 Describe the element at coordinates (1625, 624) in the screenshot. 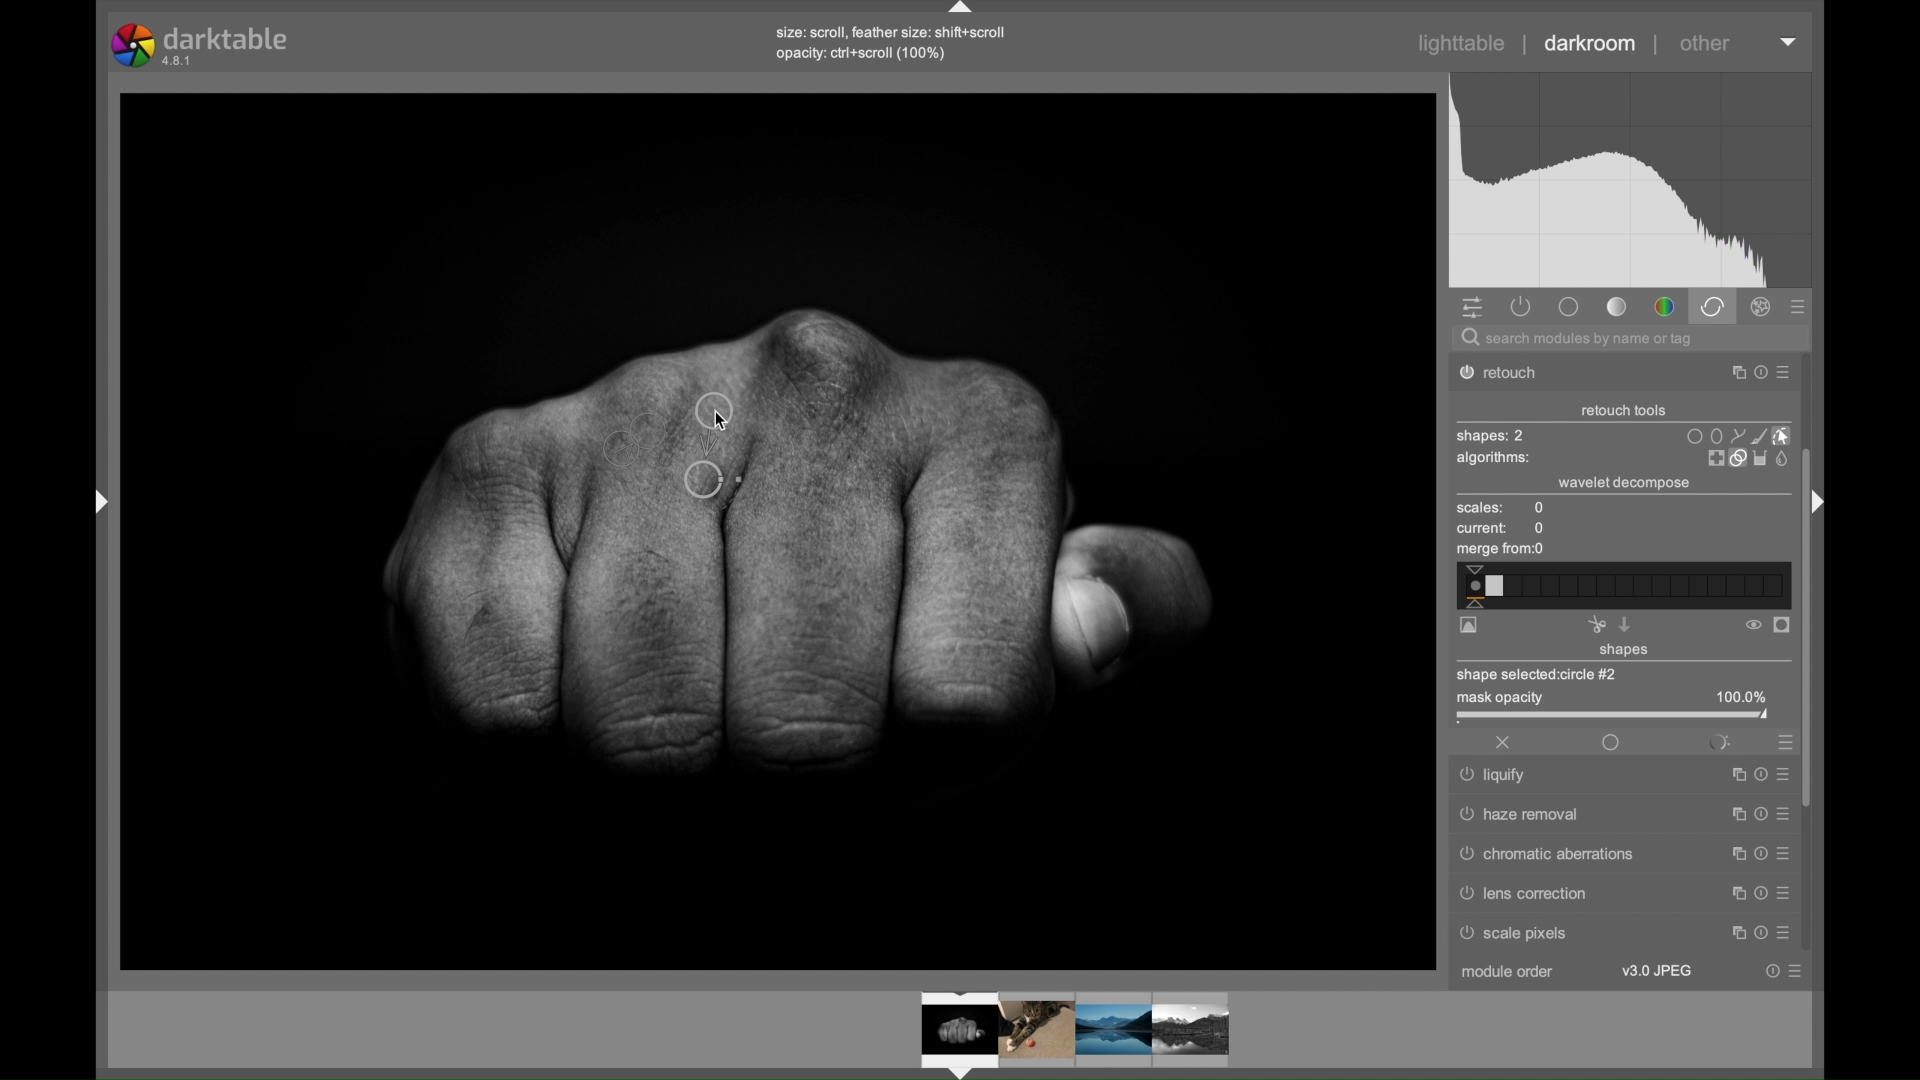

I see `paste` at that location.